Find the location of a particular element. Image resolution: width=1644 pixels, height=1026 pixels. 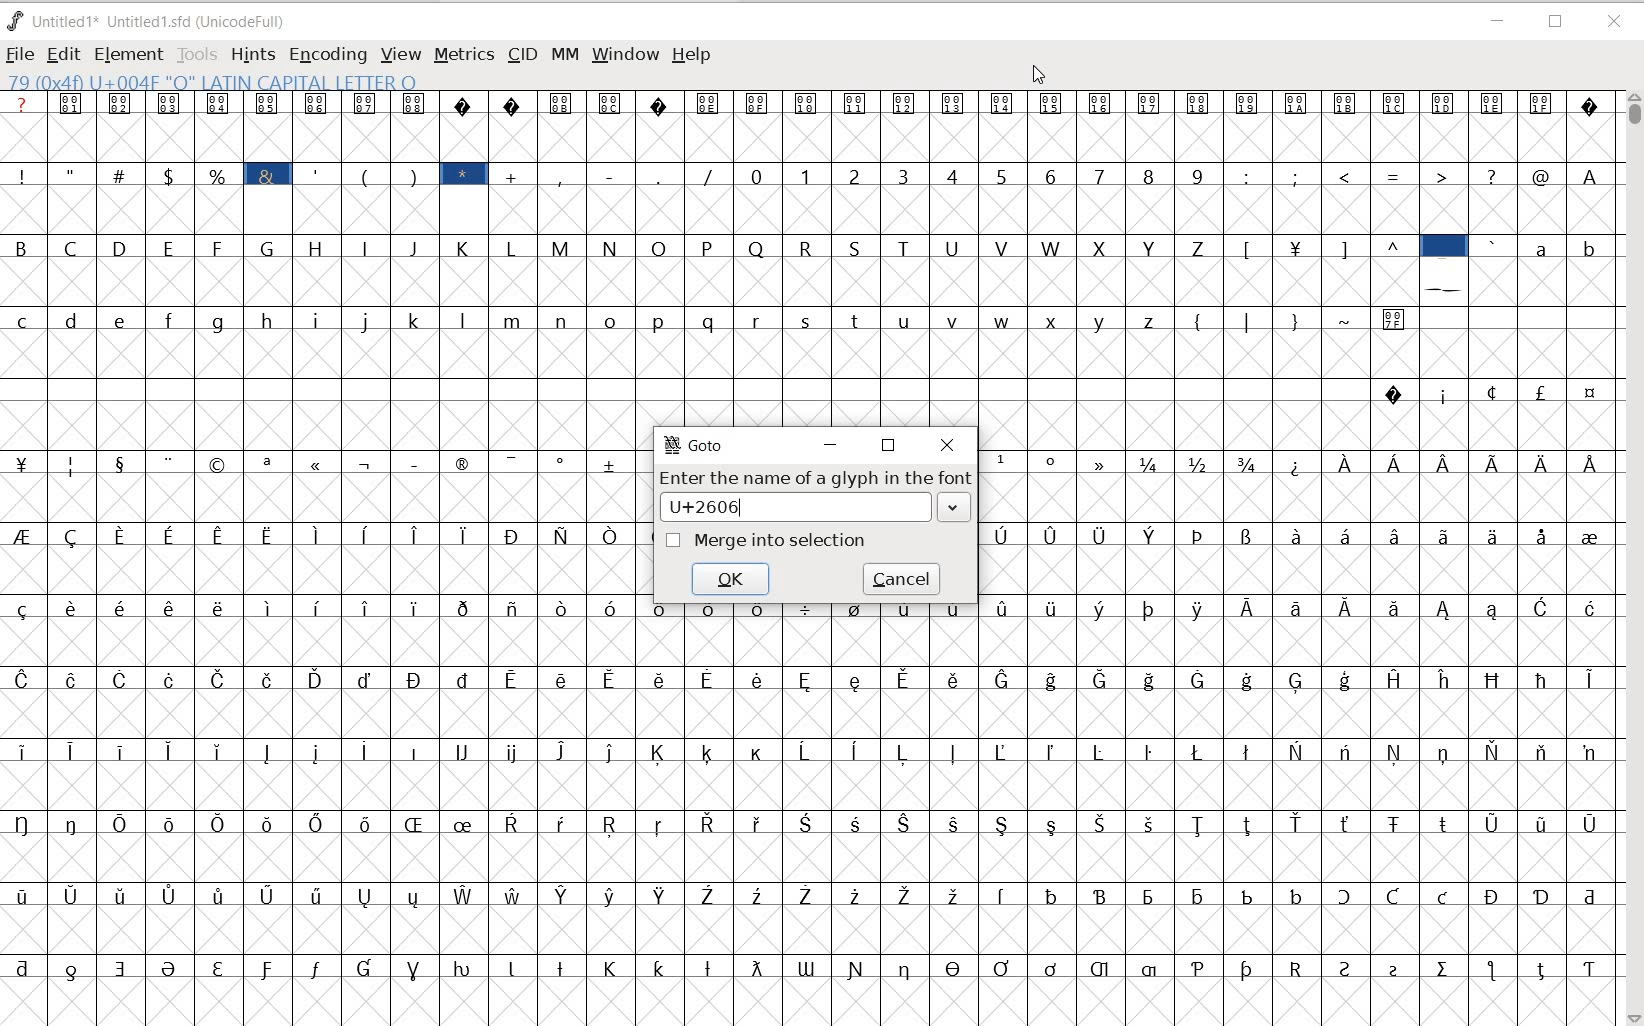

expand is located at coordinates (956, 508).